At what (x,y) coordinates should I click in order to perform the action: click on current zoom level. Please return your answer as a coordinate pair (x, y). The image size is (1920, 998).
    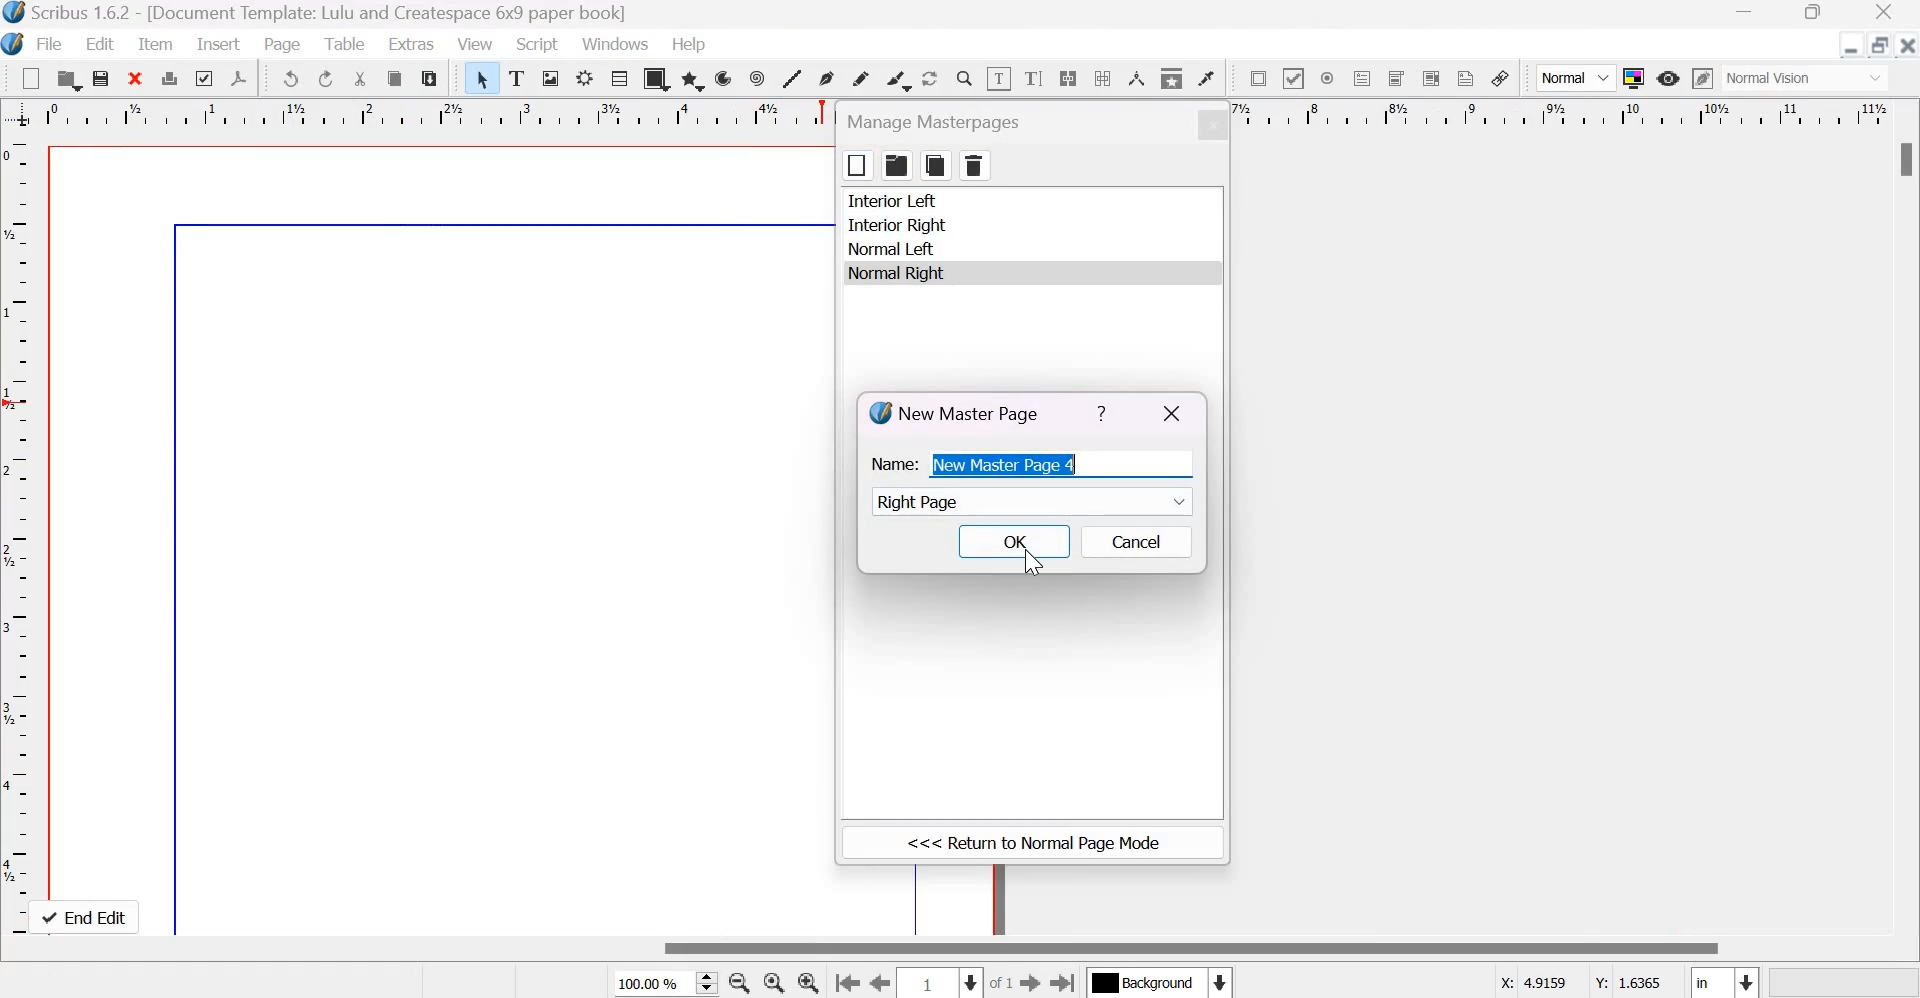
    Looking at the image, I should click on (659, 984).